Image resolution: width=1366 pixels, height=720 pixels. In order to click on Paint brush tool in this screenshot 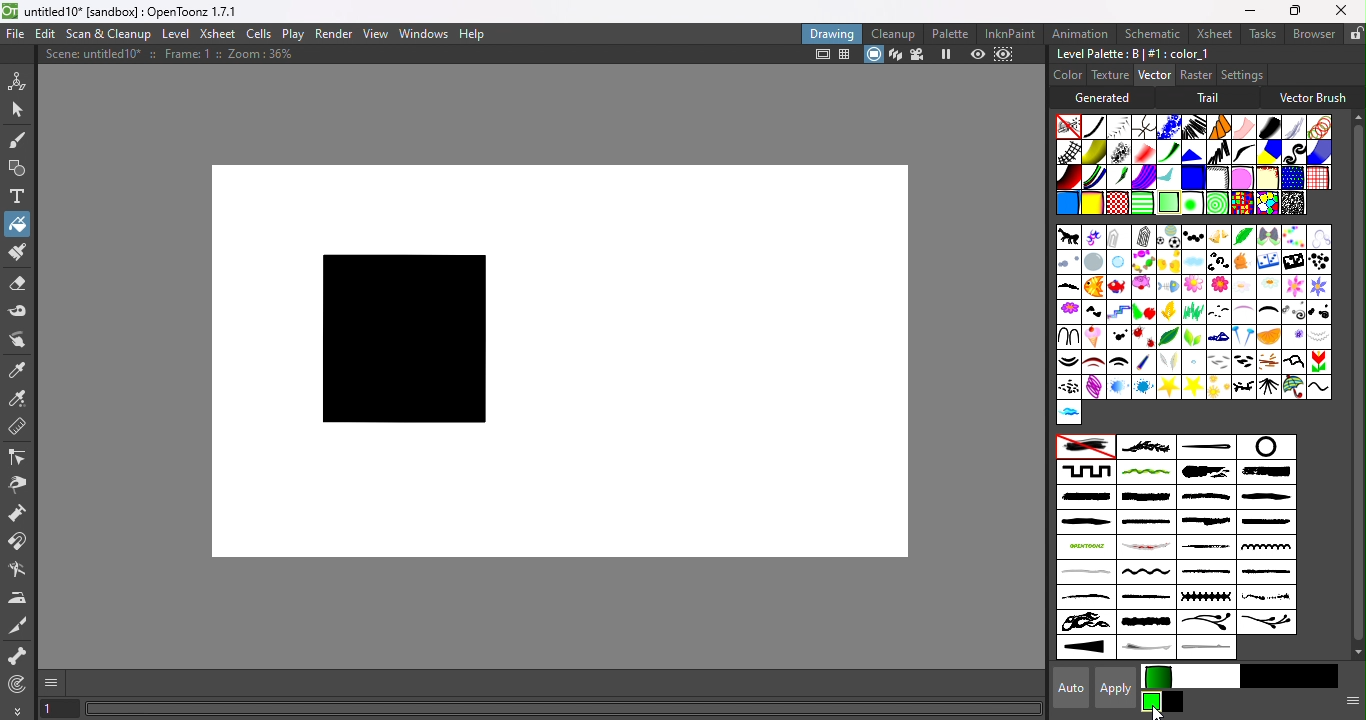, I will do `click(16, 254)`.